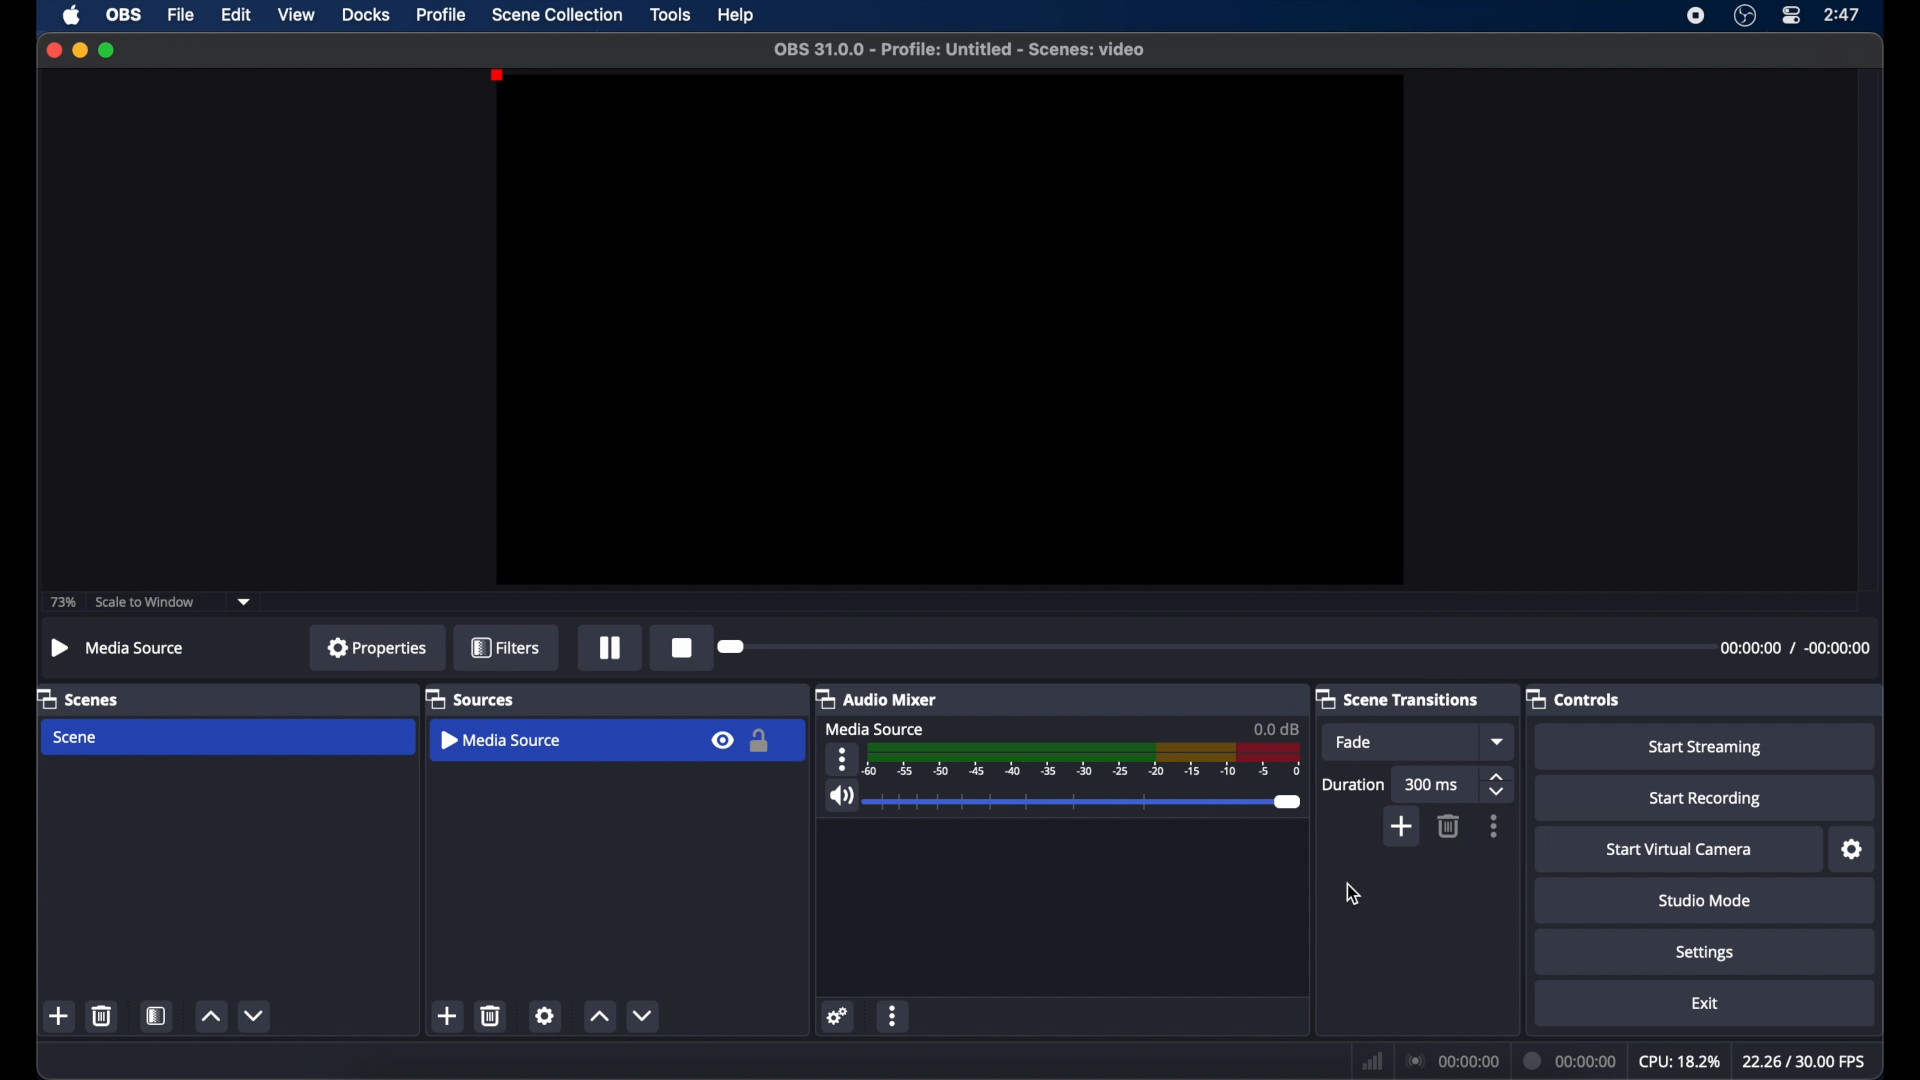  Describe the element at coordinates (491, 1015) in the screenshot. I see `delete` at that location.